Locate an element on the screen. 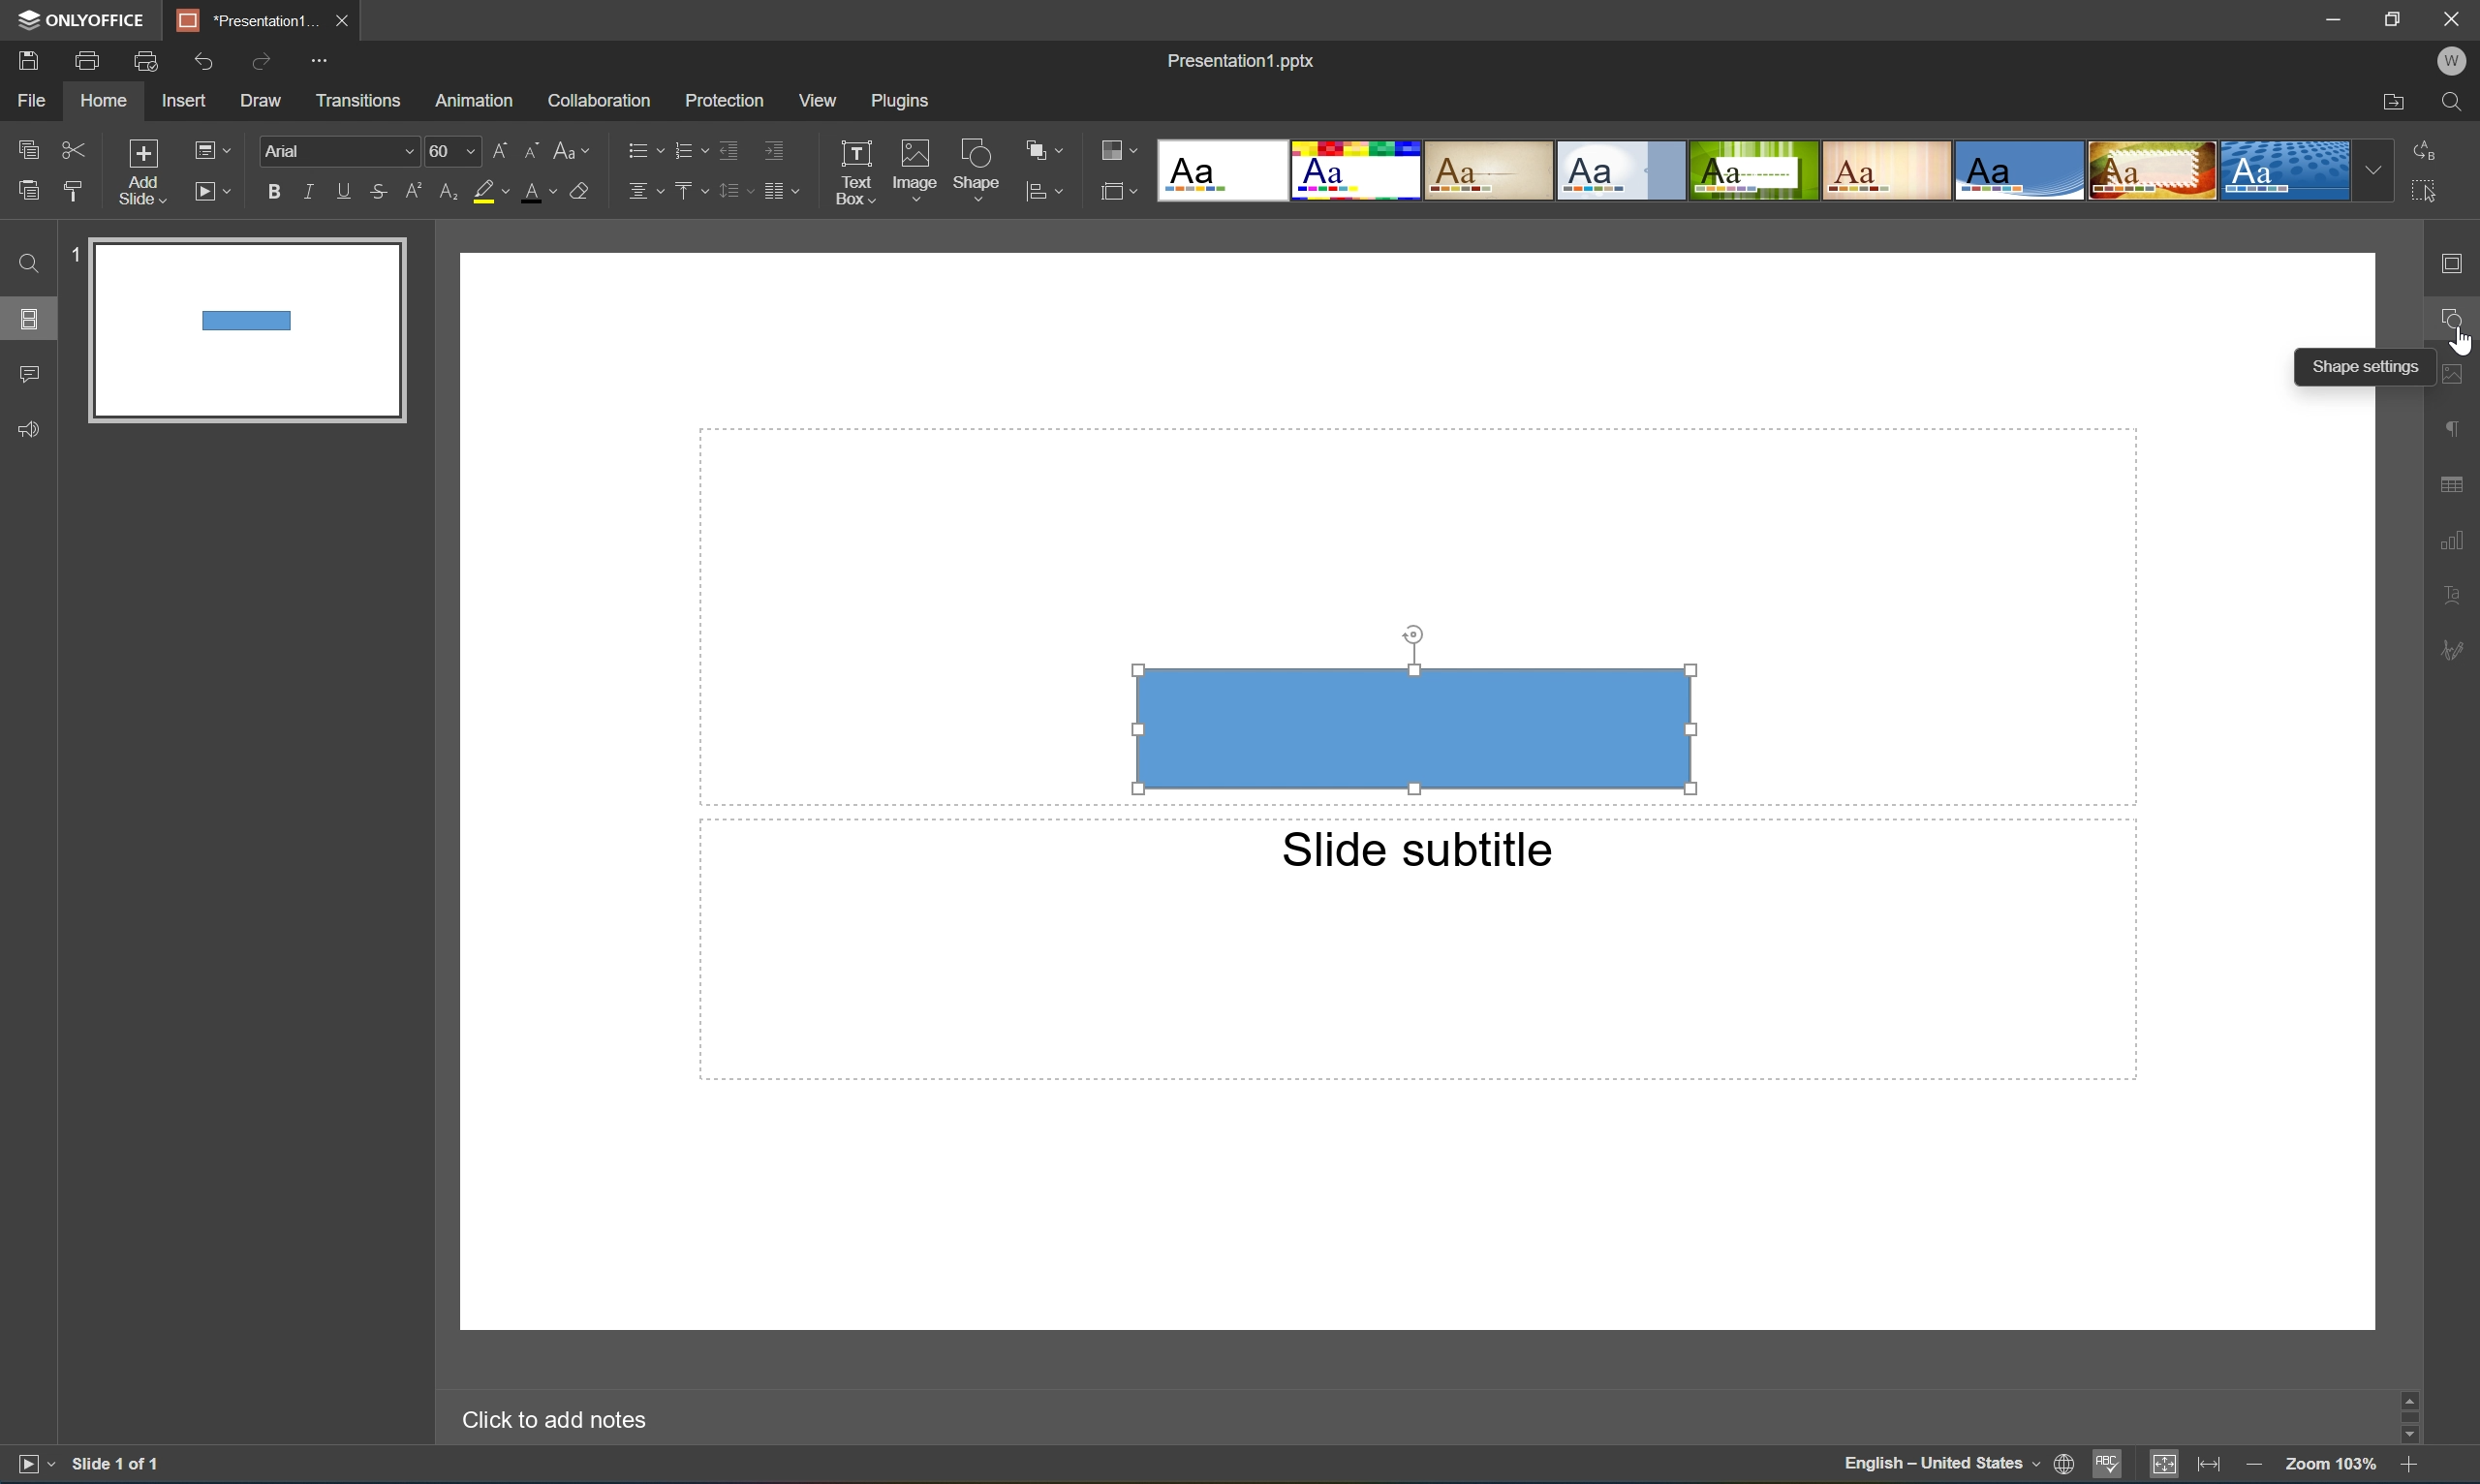 Image resolution: width=2480 pixels, height=1484 pixels. Numbering is located at coordinates (684, 148).